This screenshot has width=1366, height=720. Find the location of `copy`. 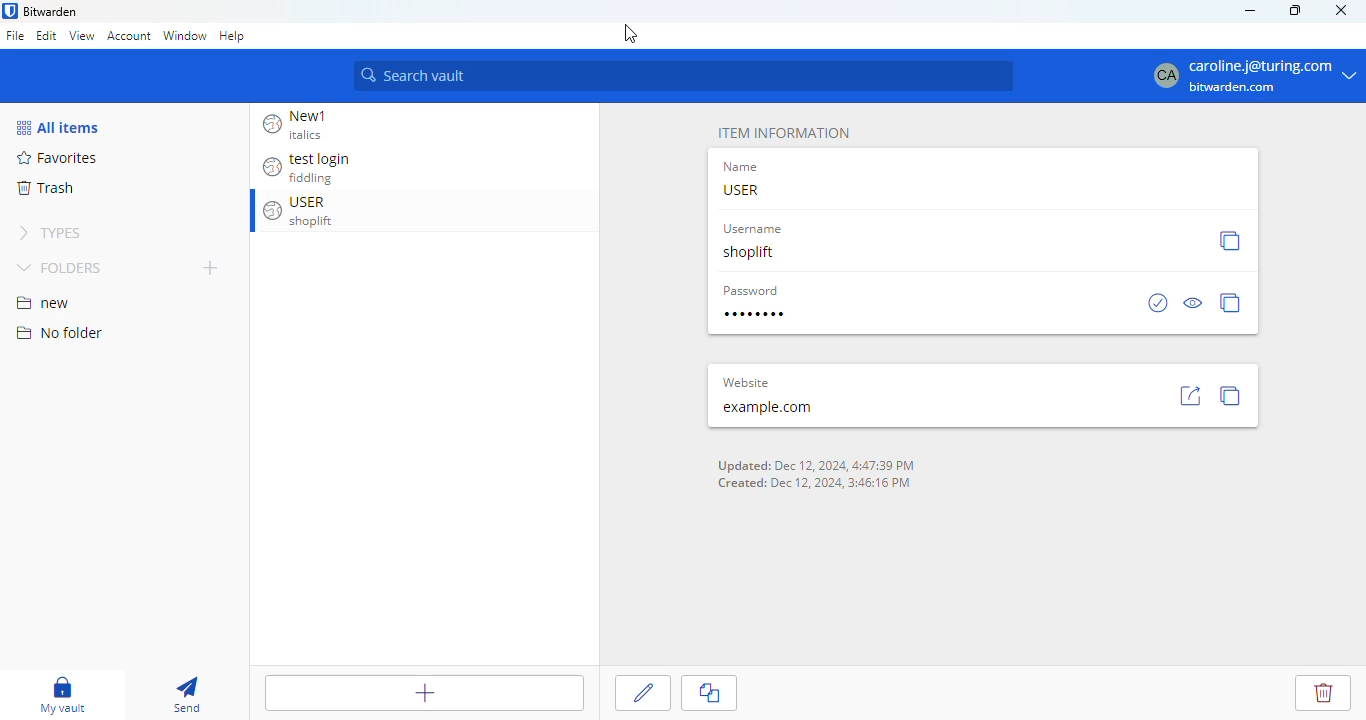

copy is located at coordinates (1231, 241).